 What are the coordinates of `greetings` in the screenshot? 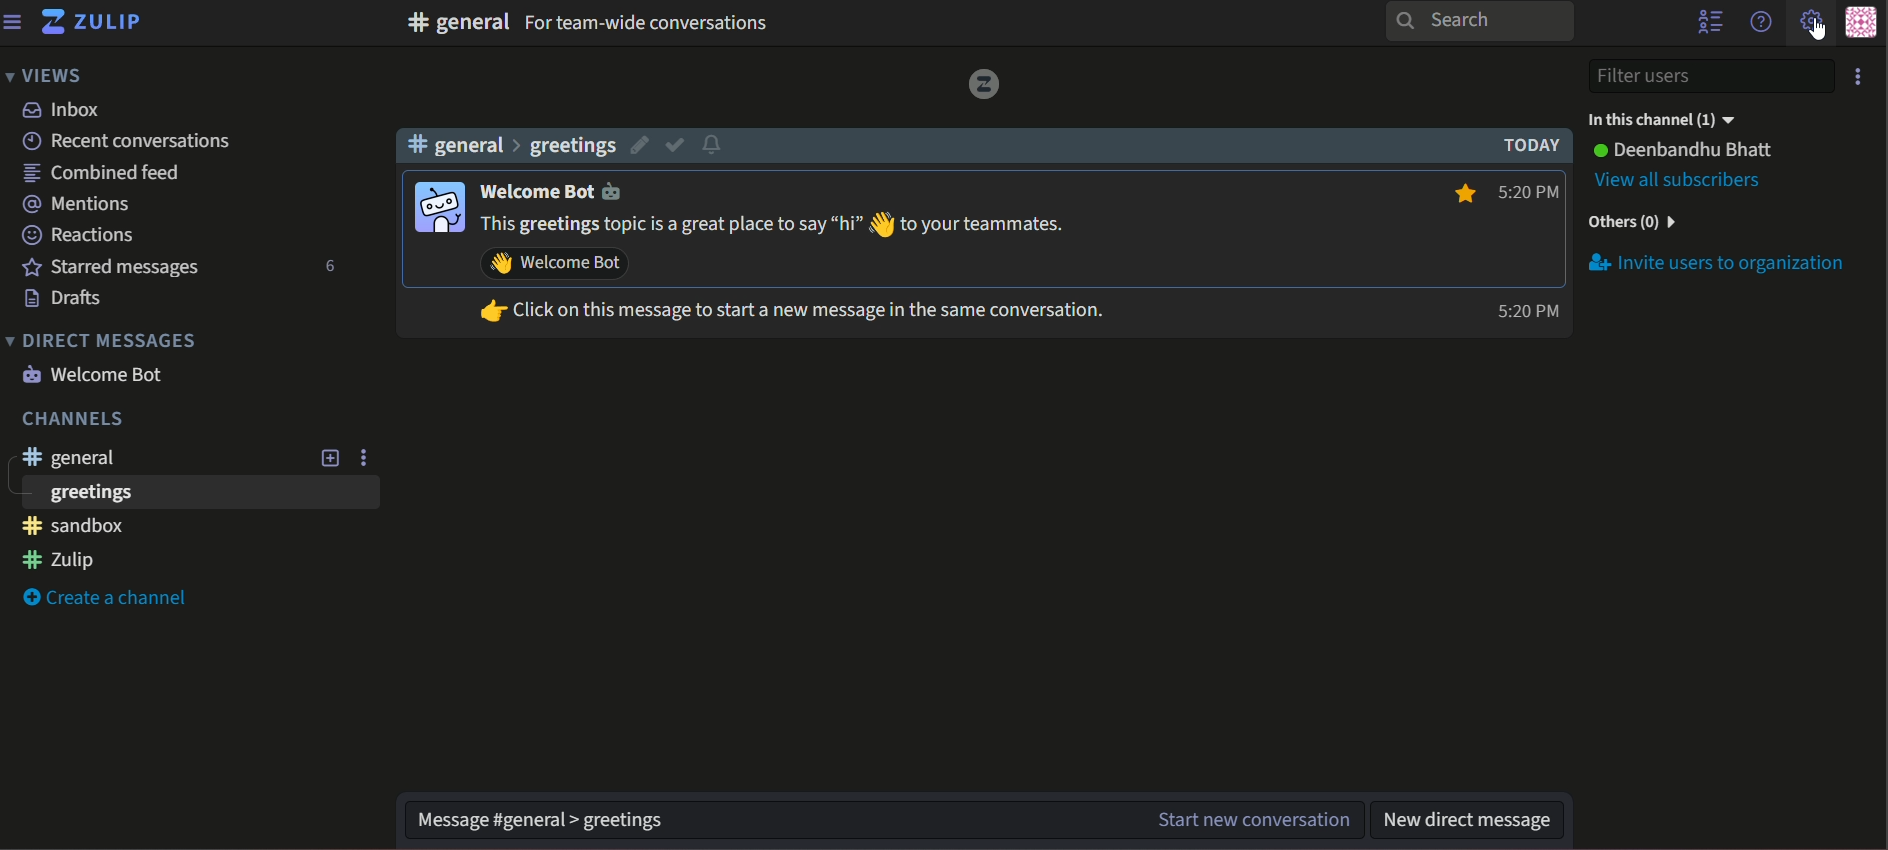 It's located at (88, 494).